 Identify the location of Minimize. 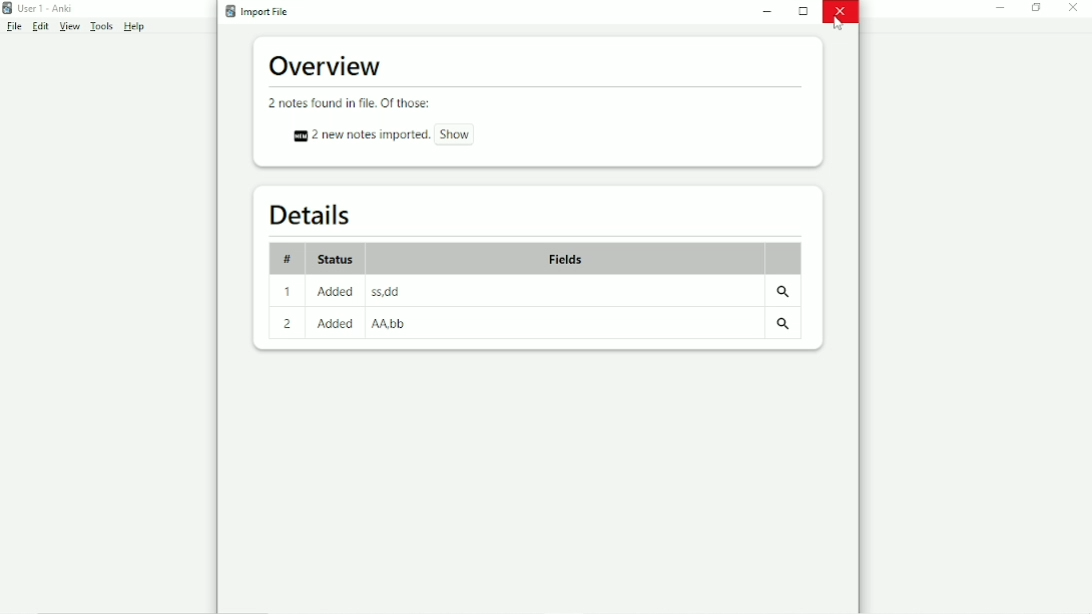
(1002, 8).